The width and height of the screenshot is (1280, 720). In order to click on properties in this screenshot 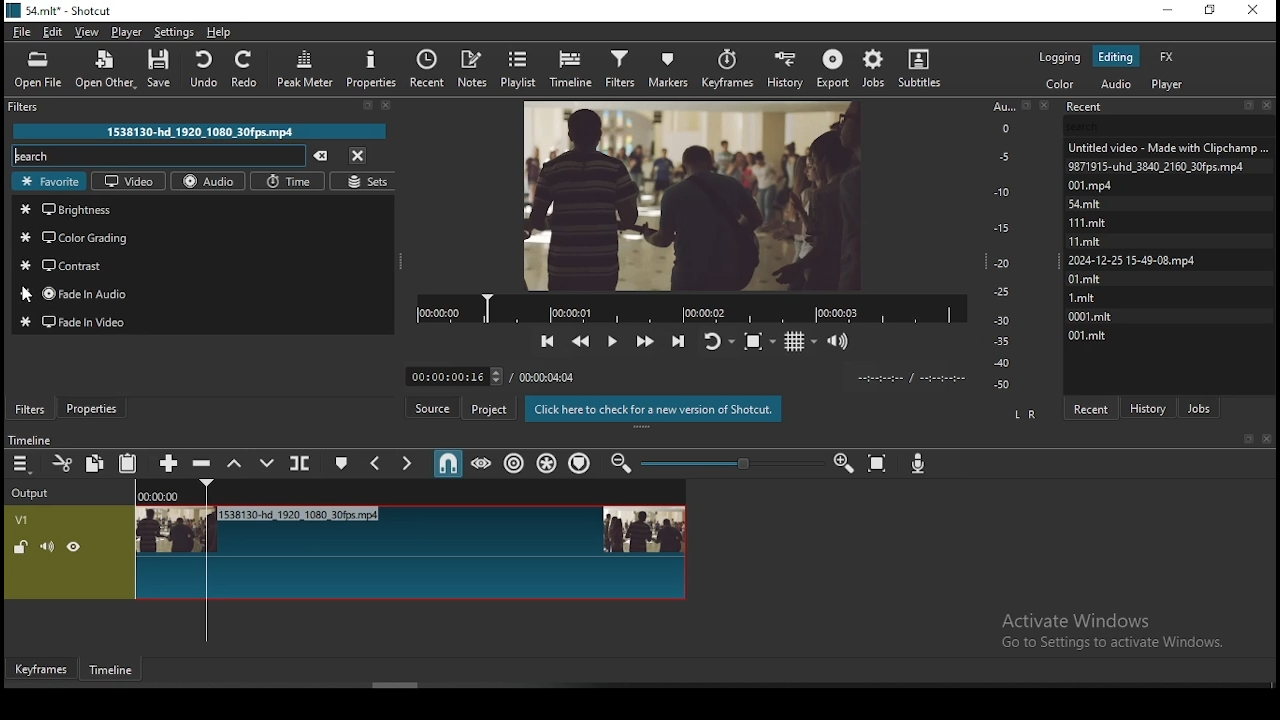, I will do `click(92, 408)`.